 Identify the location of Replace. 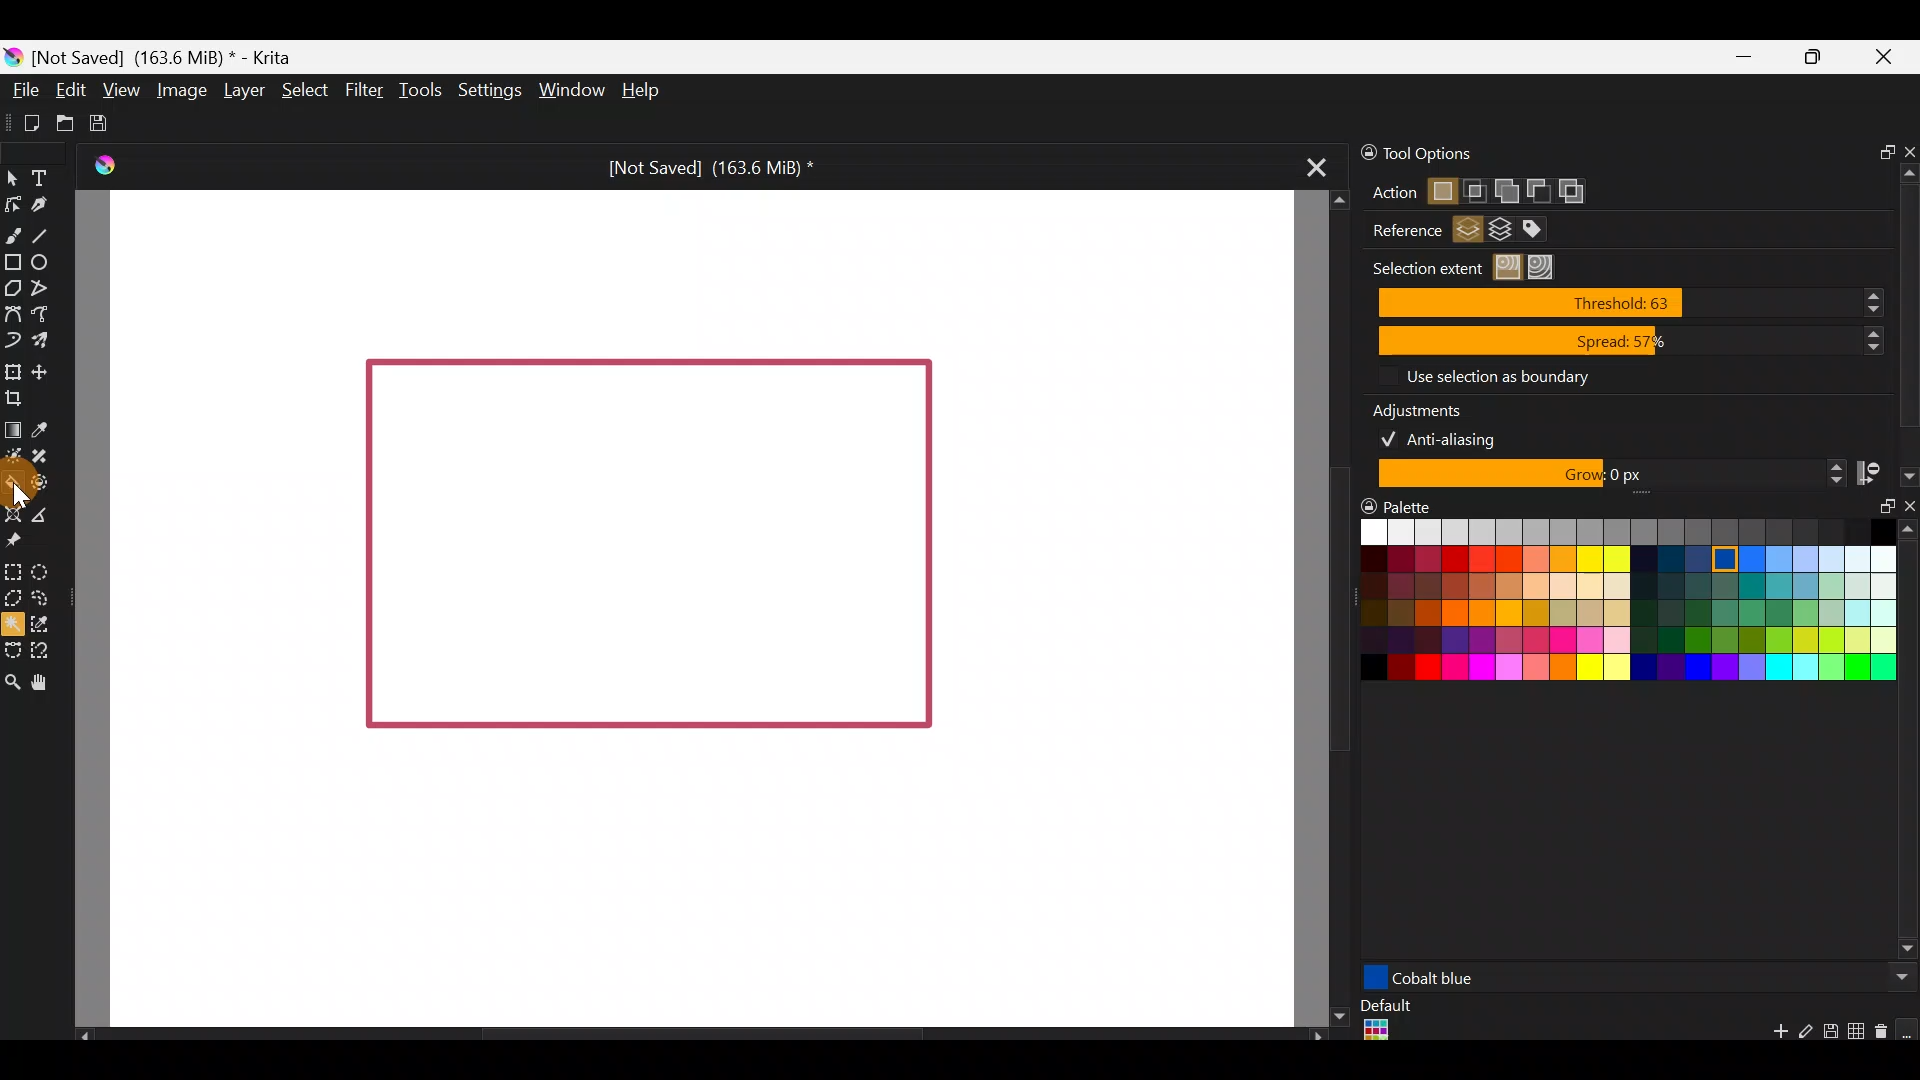
(1441, 193).